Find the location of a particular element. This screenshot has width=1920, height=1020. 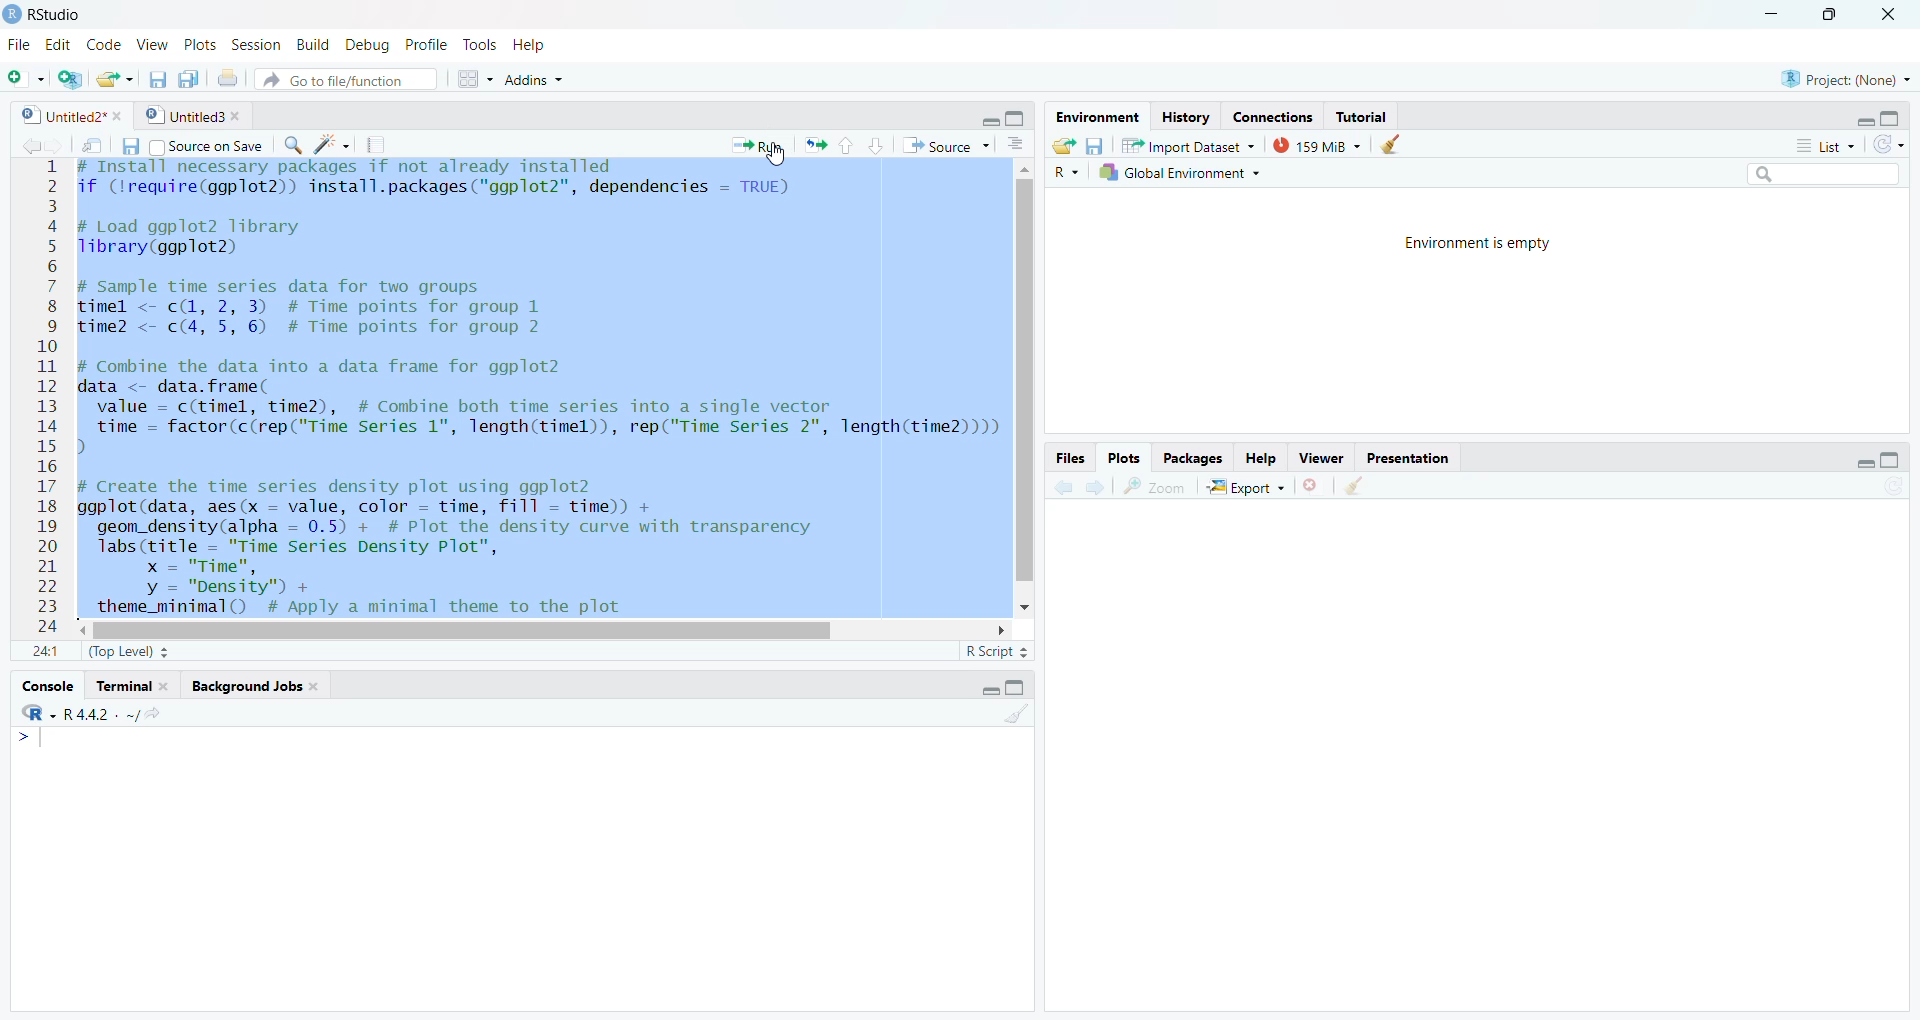

Files is located at coordinates (1070, 458).